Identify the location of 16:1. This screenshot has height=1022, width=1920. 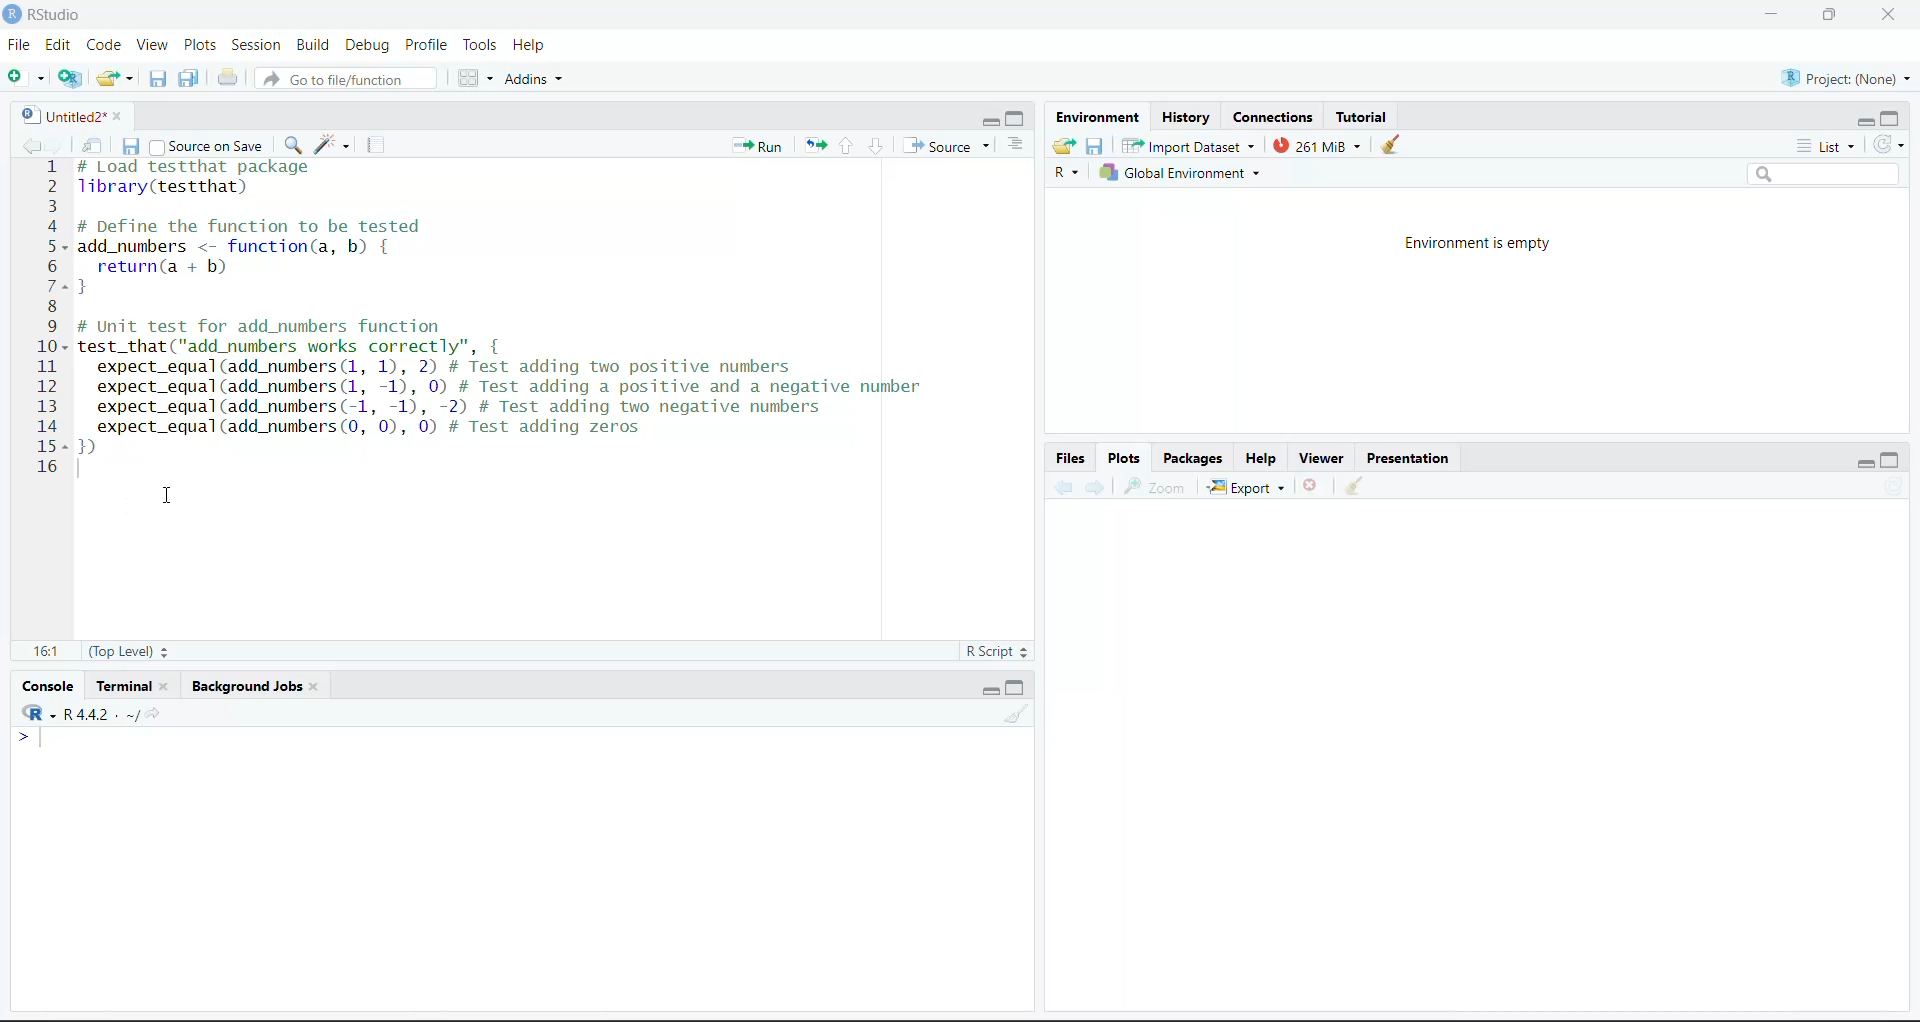
(44, 650).